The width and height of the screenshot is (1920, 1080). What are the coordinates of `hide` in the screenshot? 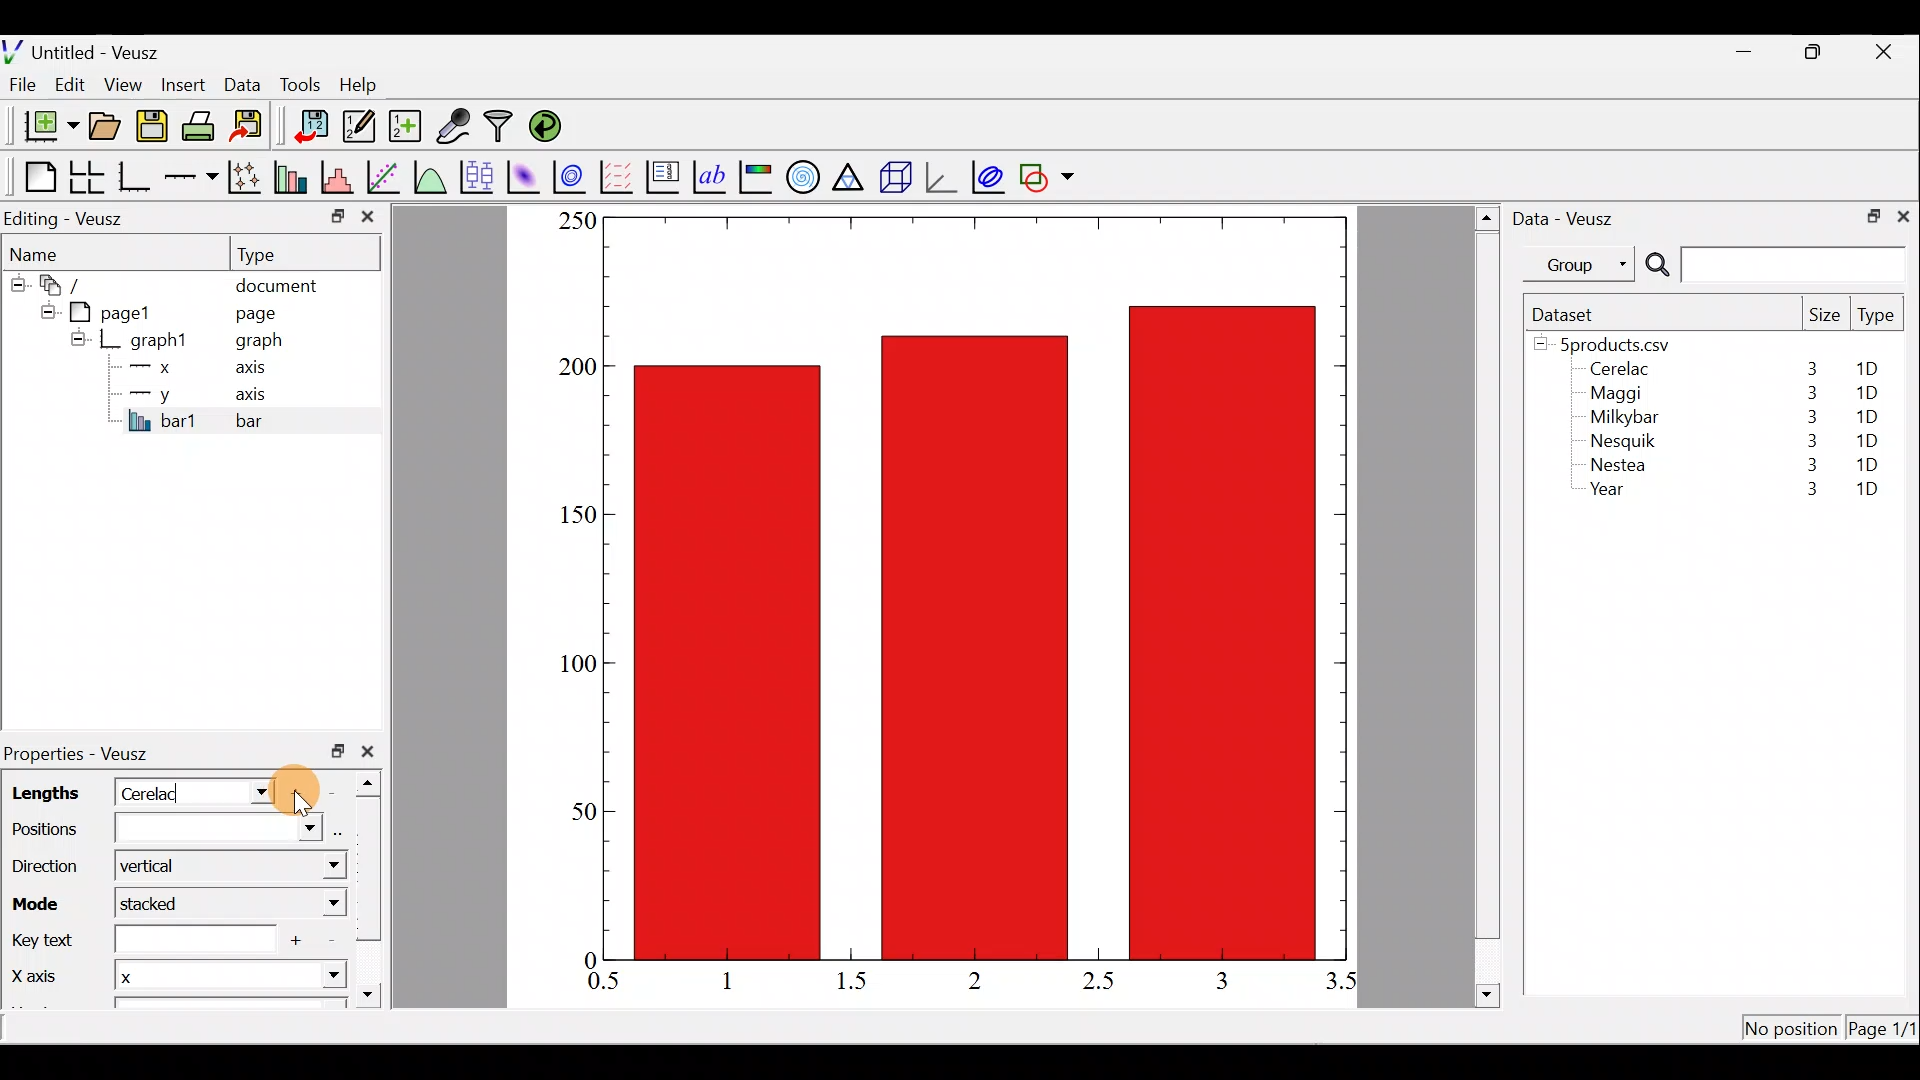 It's located at (44, 309).